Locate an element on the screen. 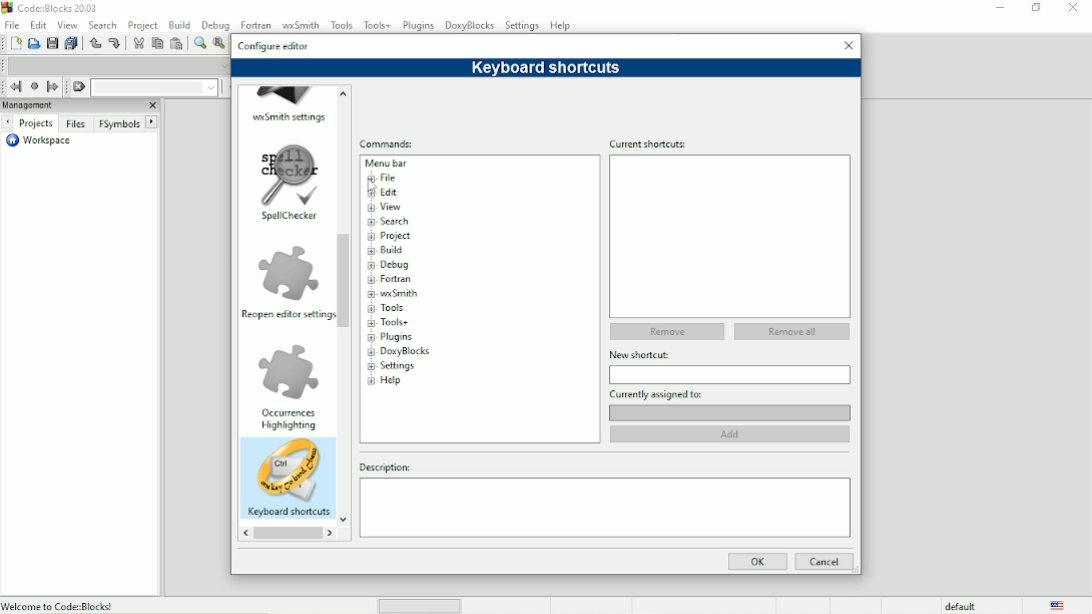 The width and height of the screenshot is (1092, 614). Debug is located at coordinates (396, 266).